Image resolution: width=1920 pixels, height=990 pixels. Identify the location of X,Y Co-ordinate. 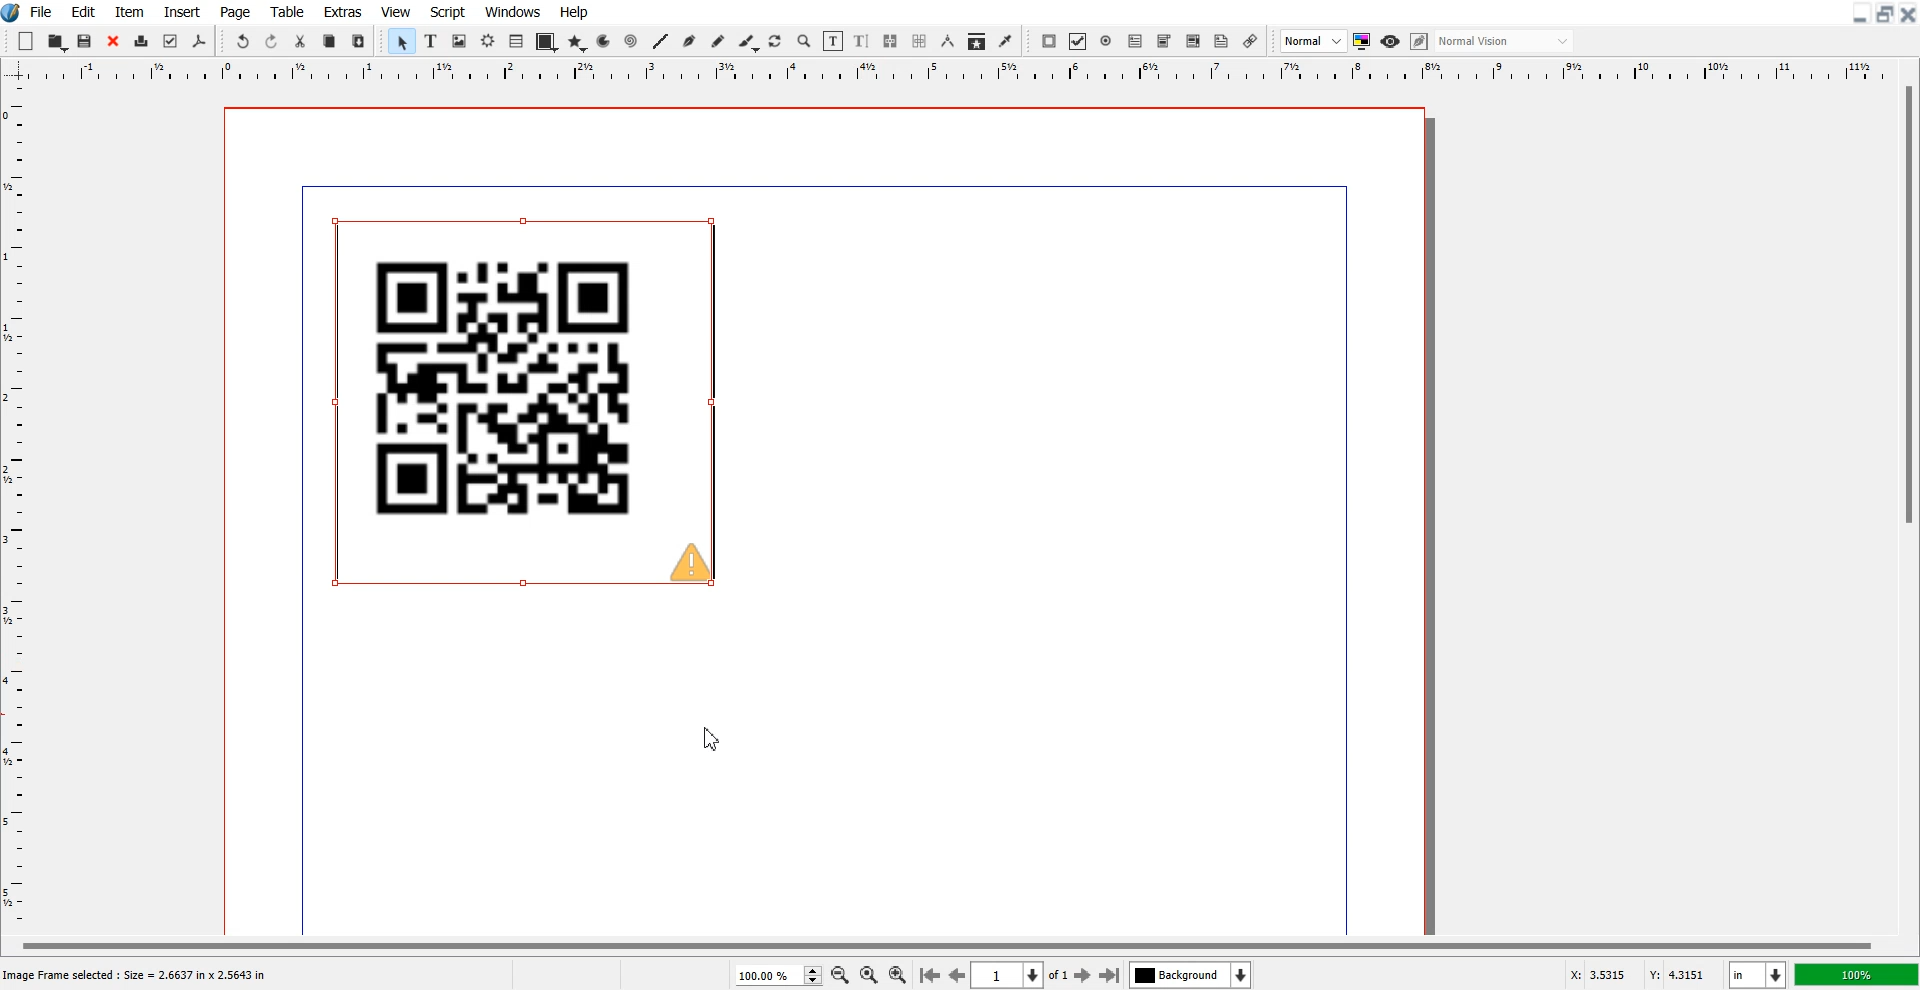
(1642, 973).